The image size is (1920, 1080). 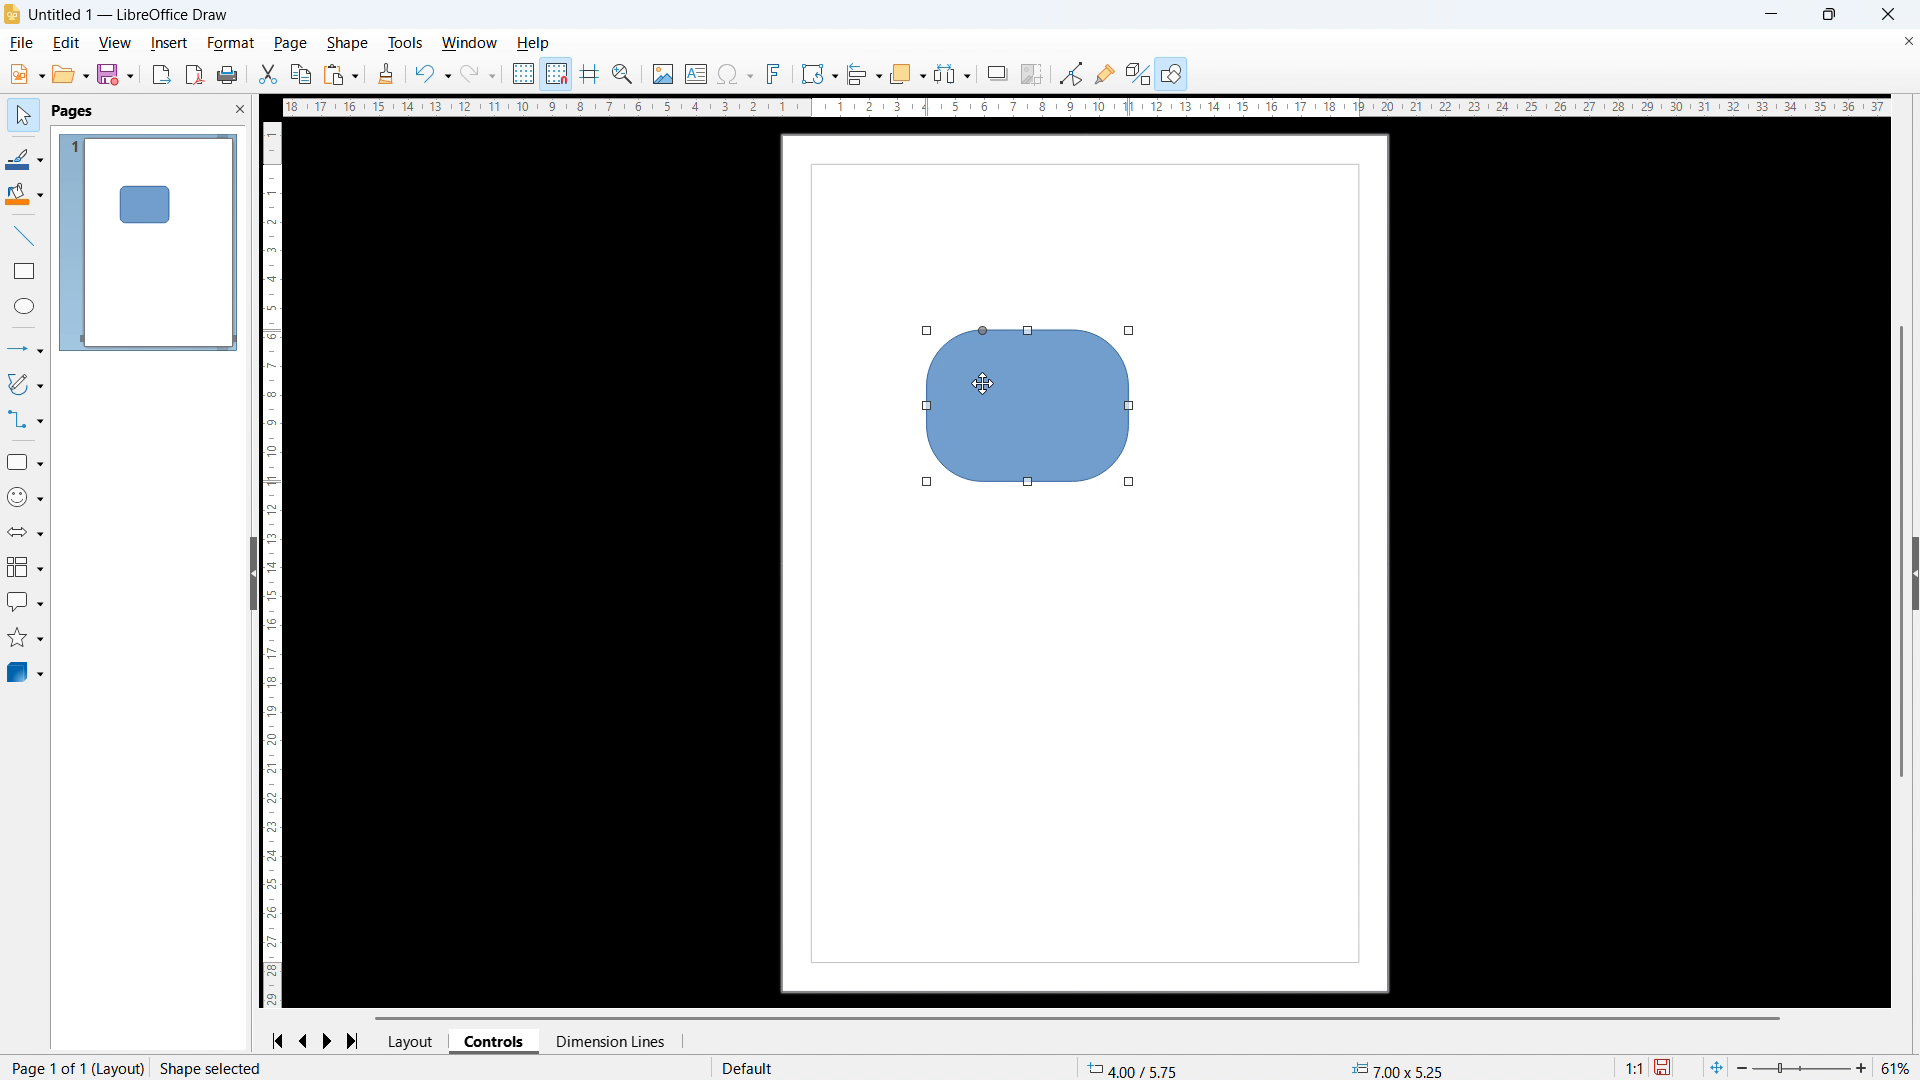 What do you see at coordinates (27, 74) in the screenshot?
I see `new ` at bounding box center [27, 74].